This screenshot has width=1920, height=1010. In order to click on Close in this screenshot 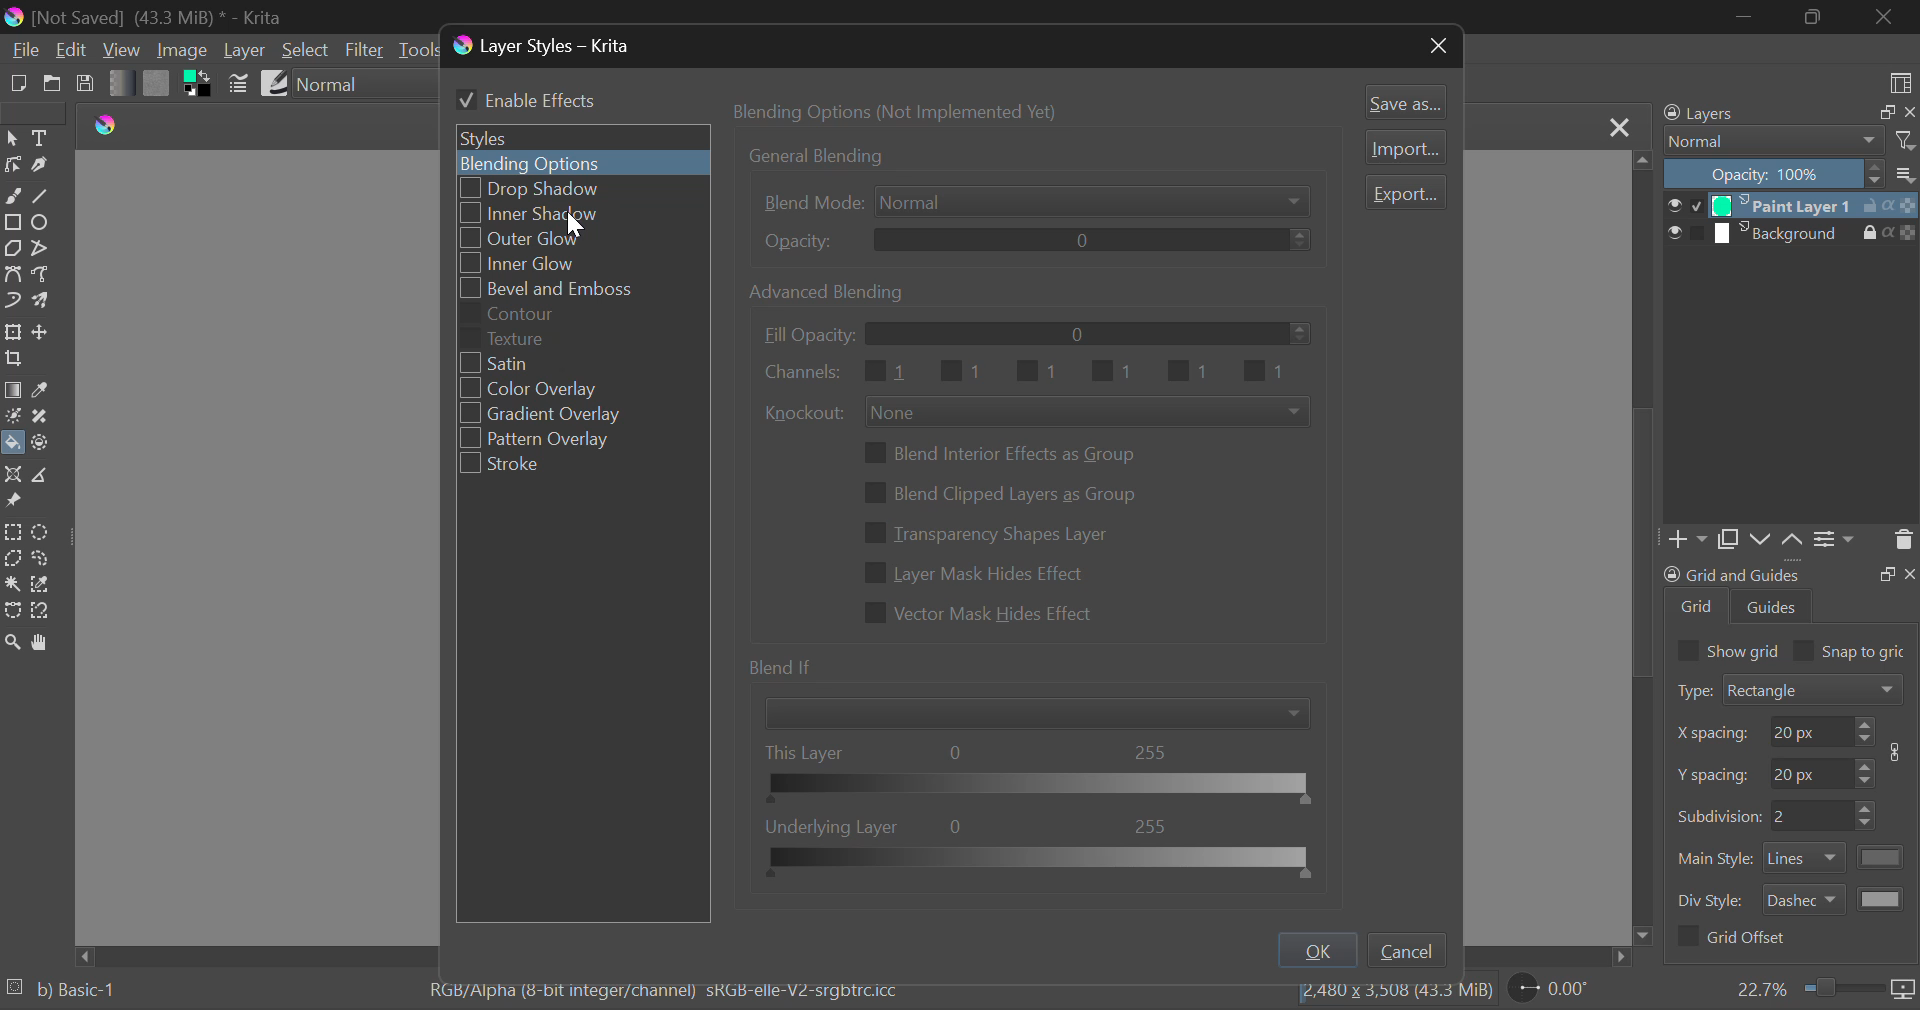, I will do `click(1885, 17)`.